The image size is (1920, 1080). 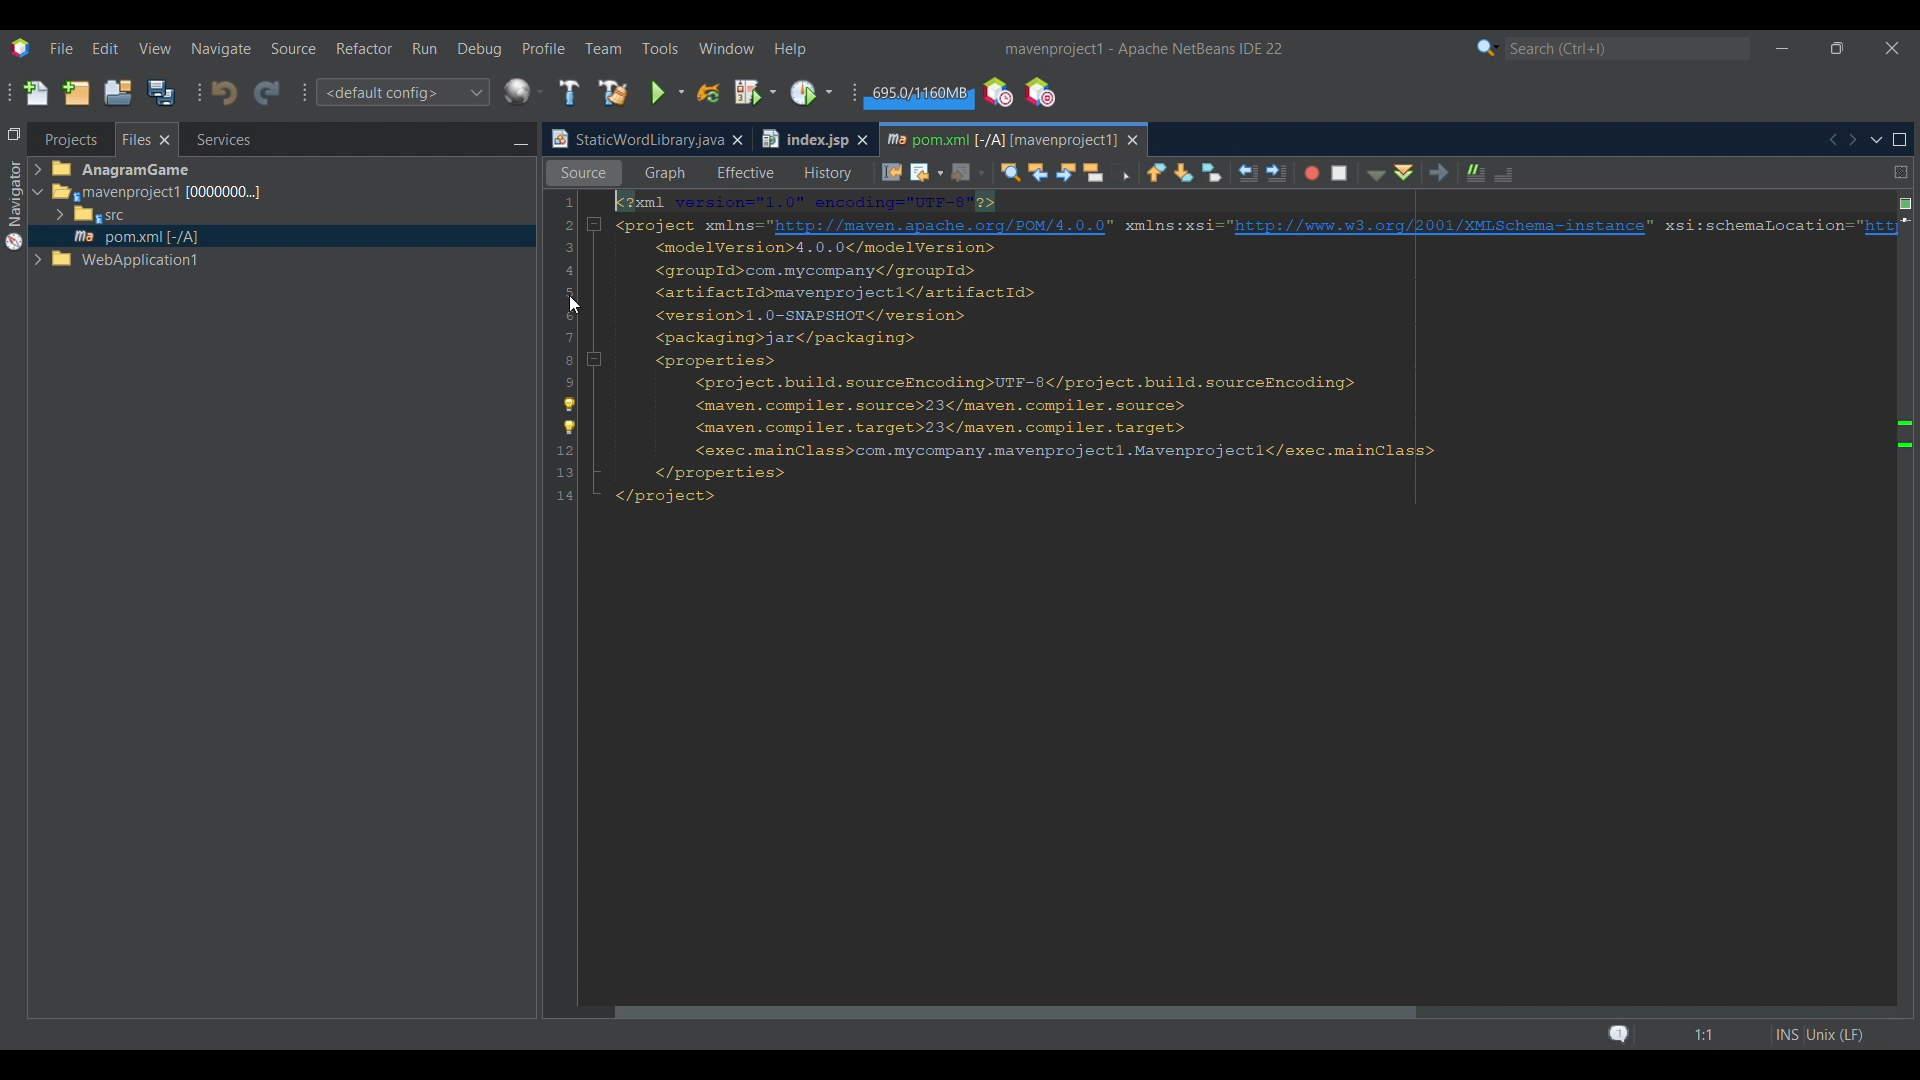 What do you see at coordinates (213, 139) in the screenshot?
I see `Services, current tab highlighted` at bounding box center [213, 139].